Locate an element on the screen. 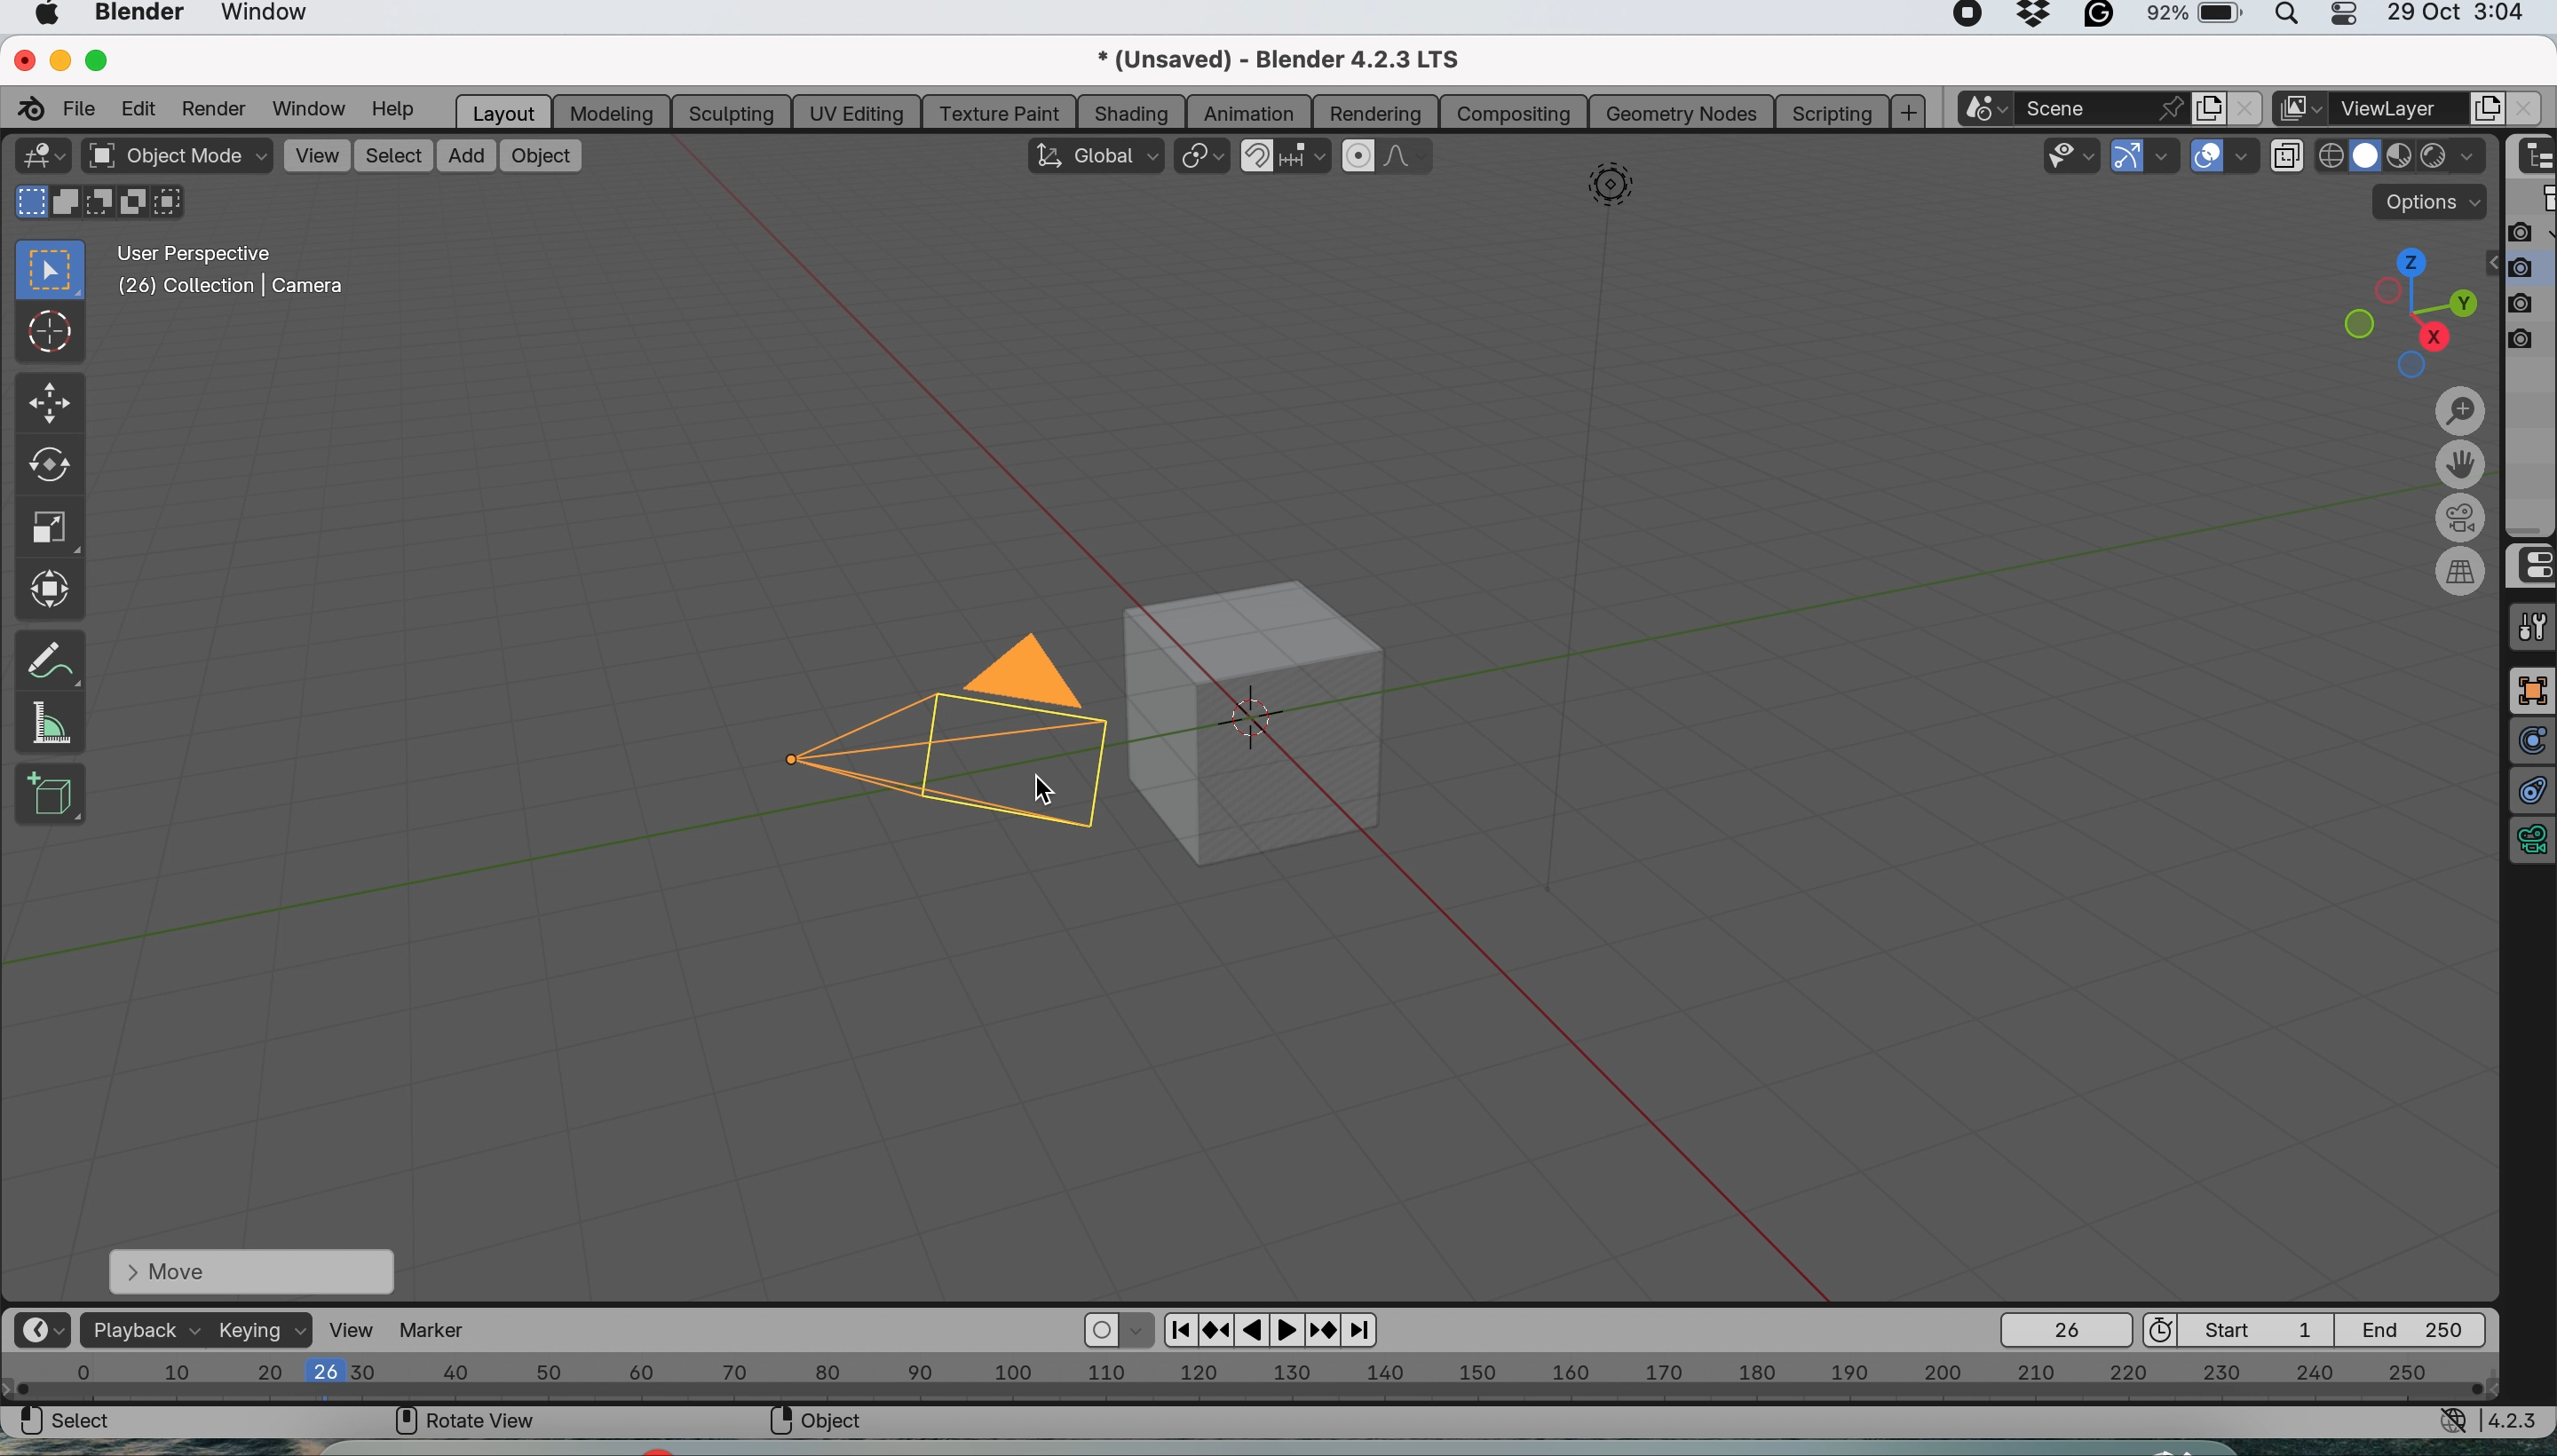  move the view is located at coordinates (2461, 468).